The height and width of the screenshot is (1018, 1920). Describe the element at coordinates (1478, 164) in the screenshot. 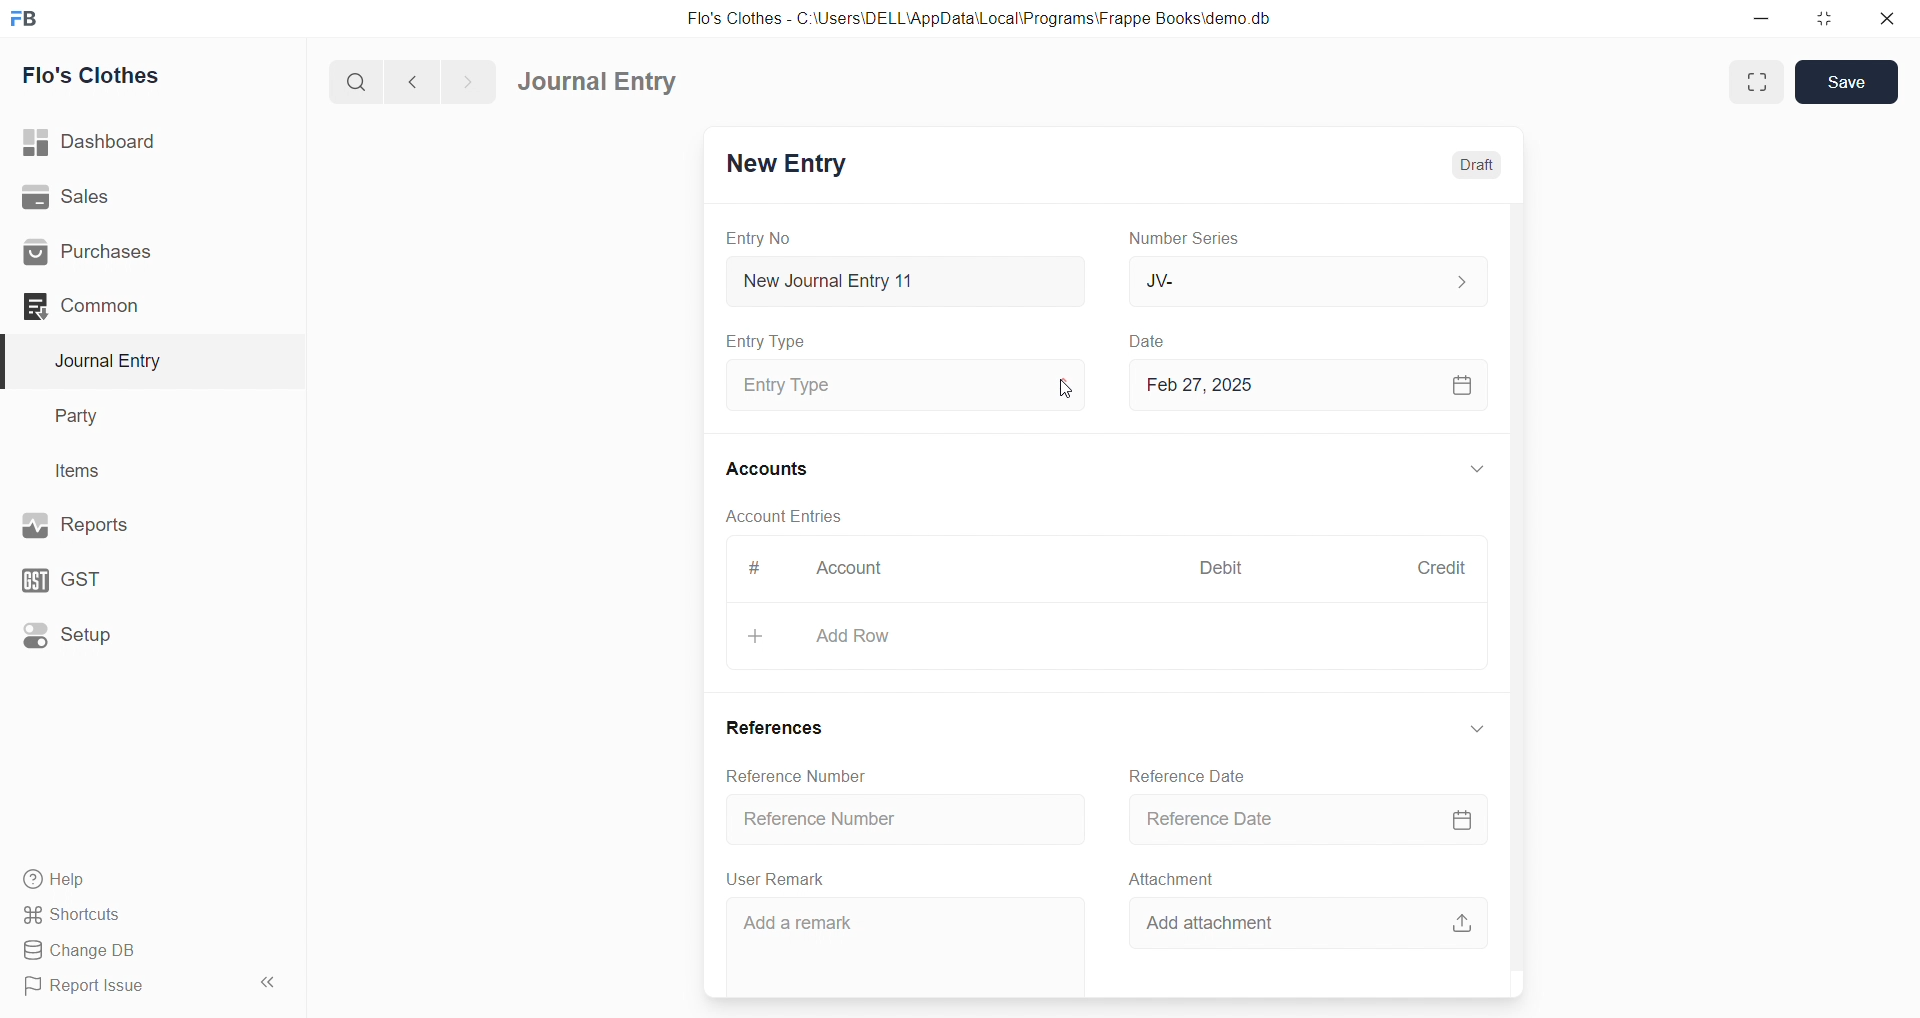

I see `Draft` at that location.